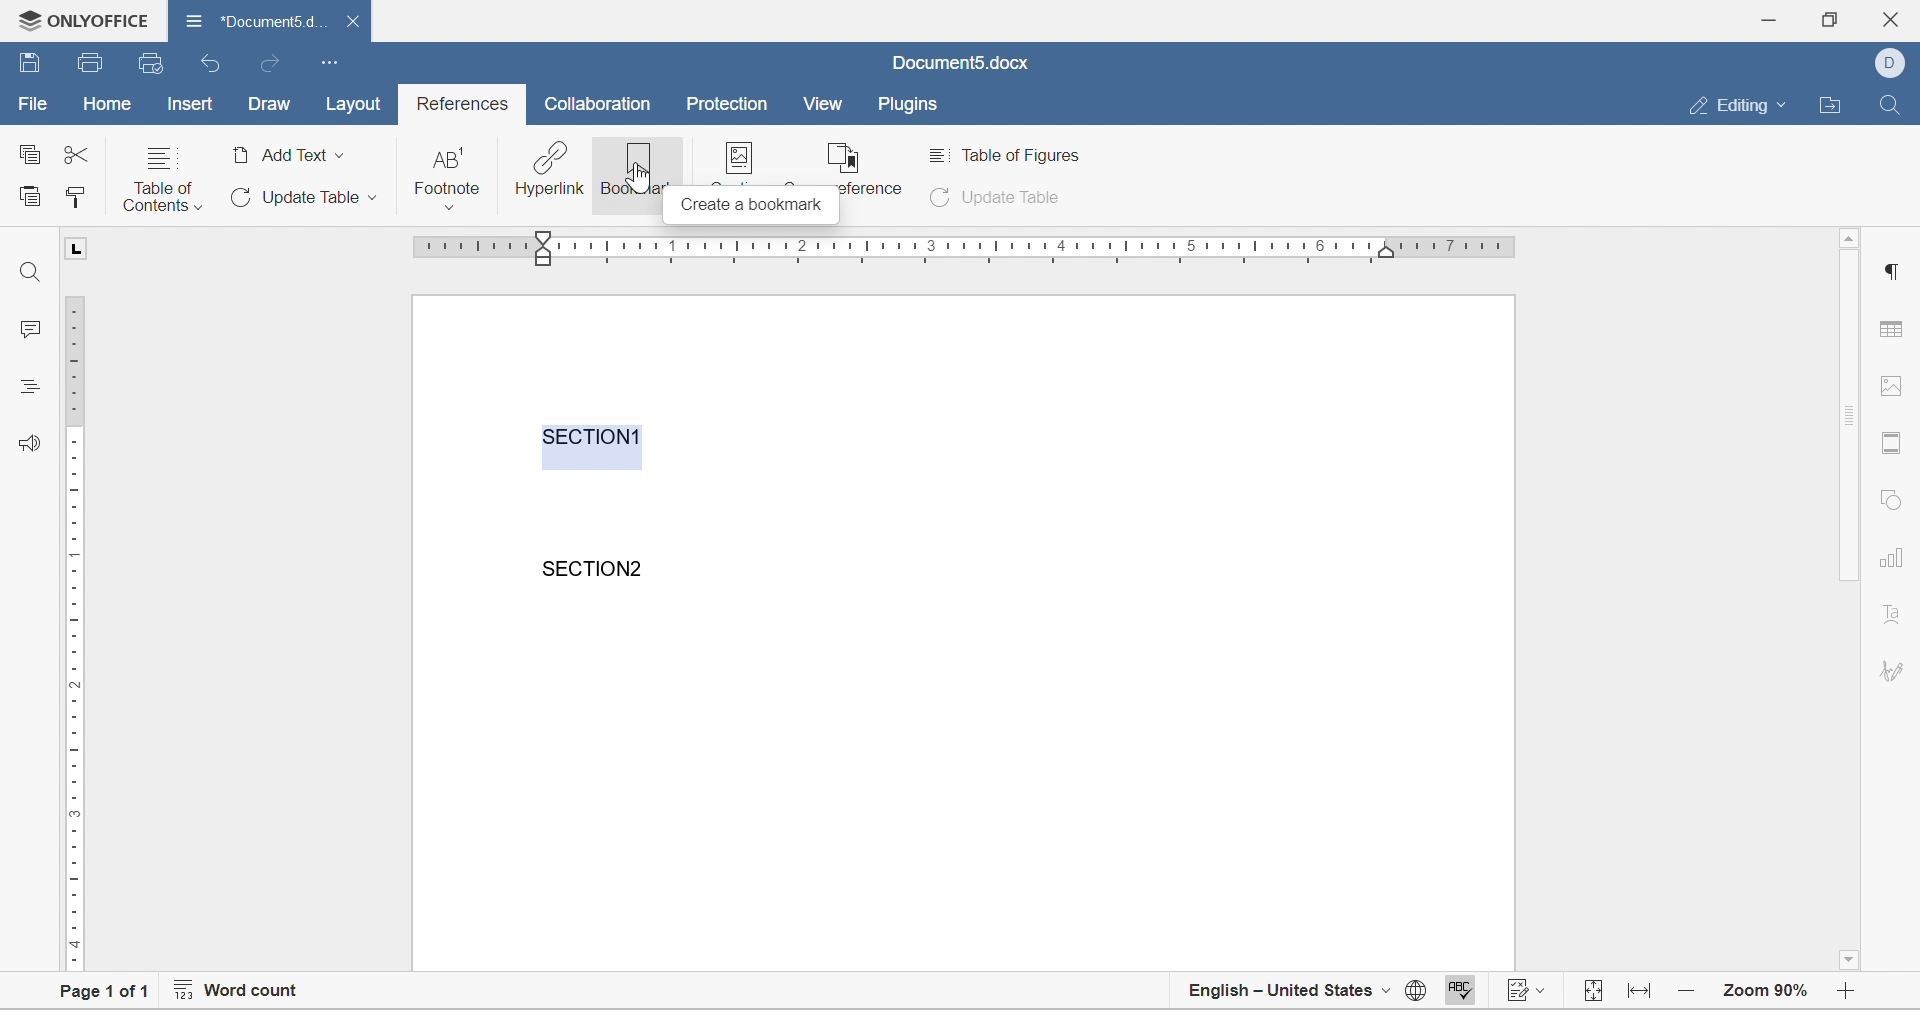 This screenshot has height=1010, width=1920. I want to click on , so click(637, 187).